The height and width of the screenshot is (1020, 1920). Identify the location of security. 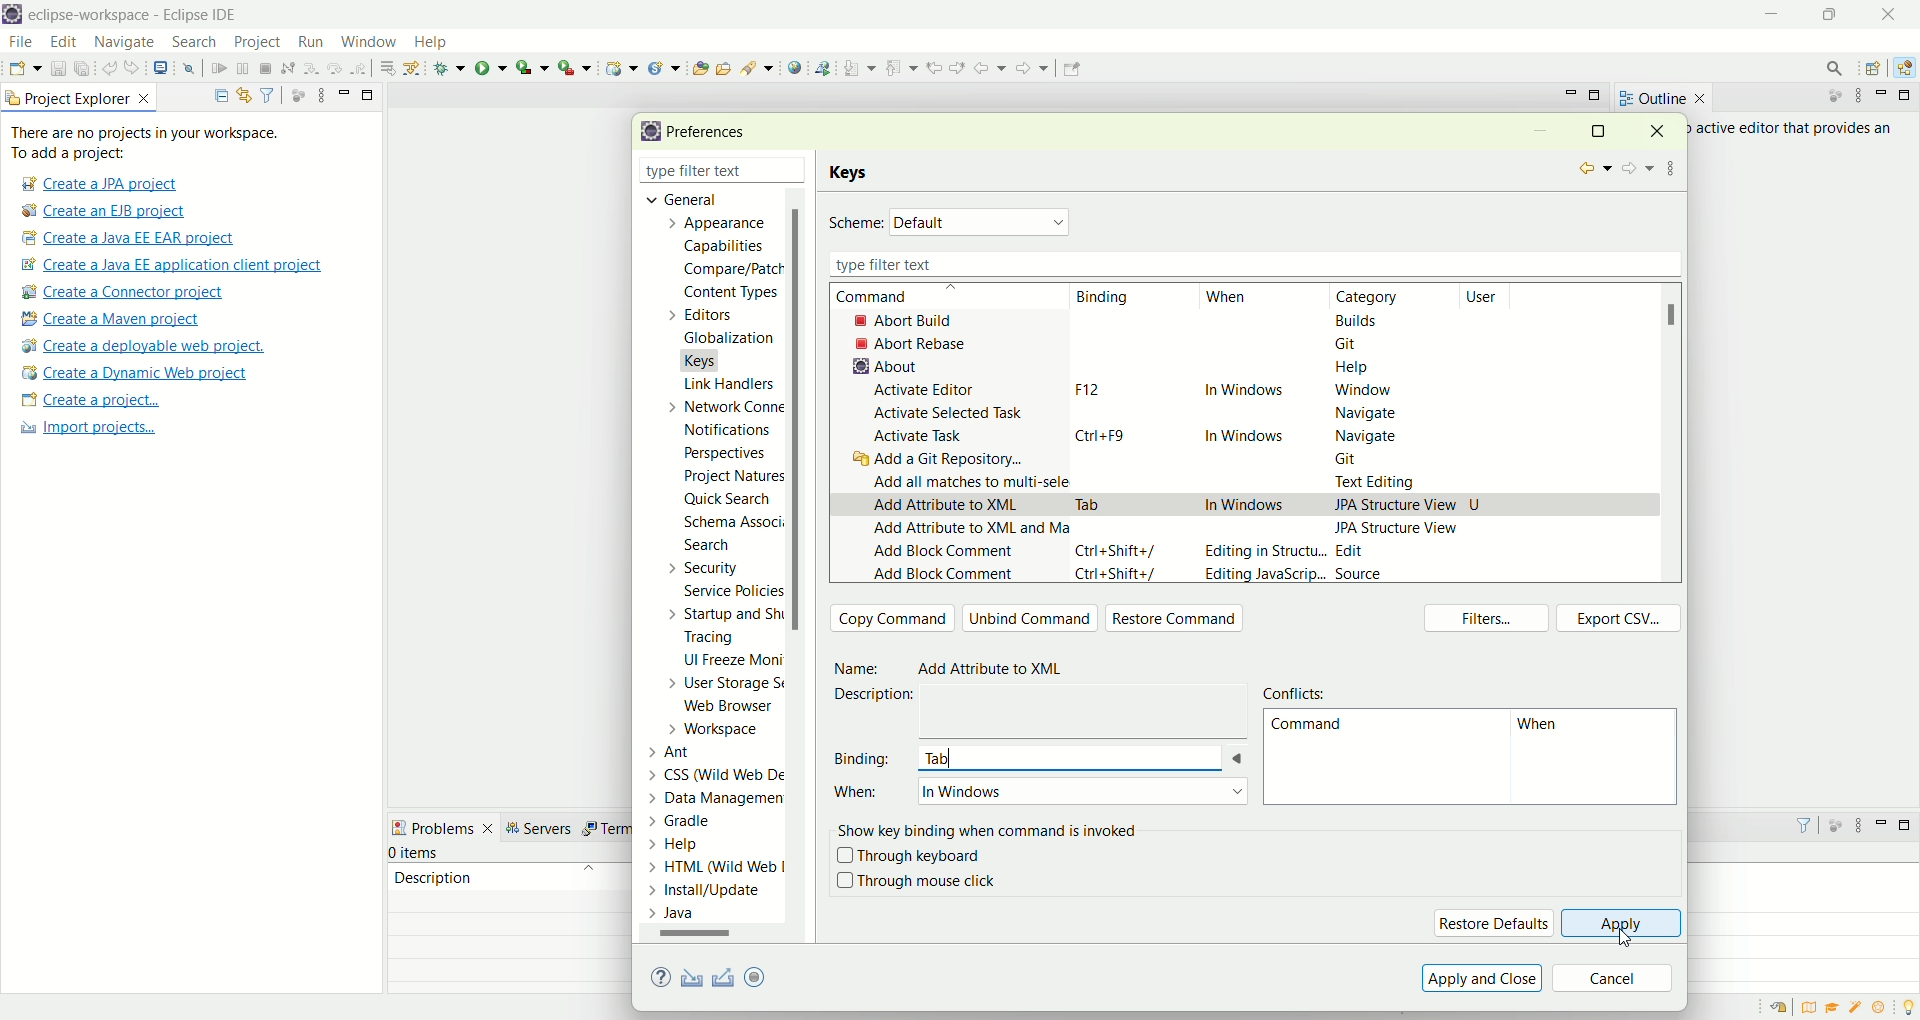
(699, 568).